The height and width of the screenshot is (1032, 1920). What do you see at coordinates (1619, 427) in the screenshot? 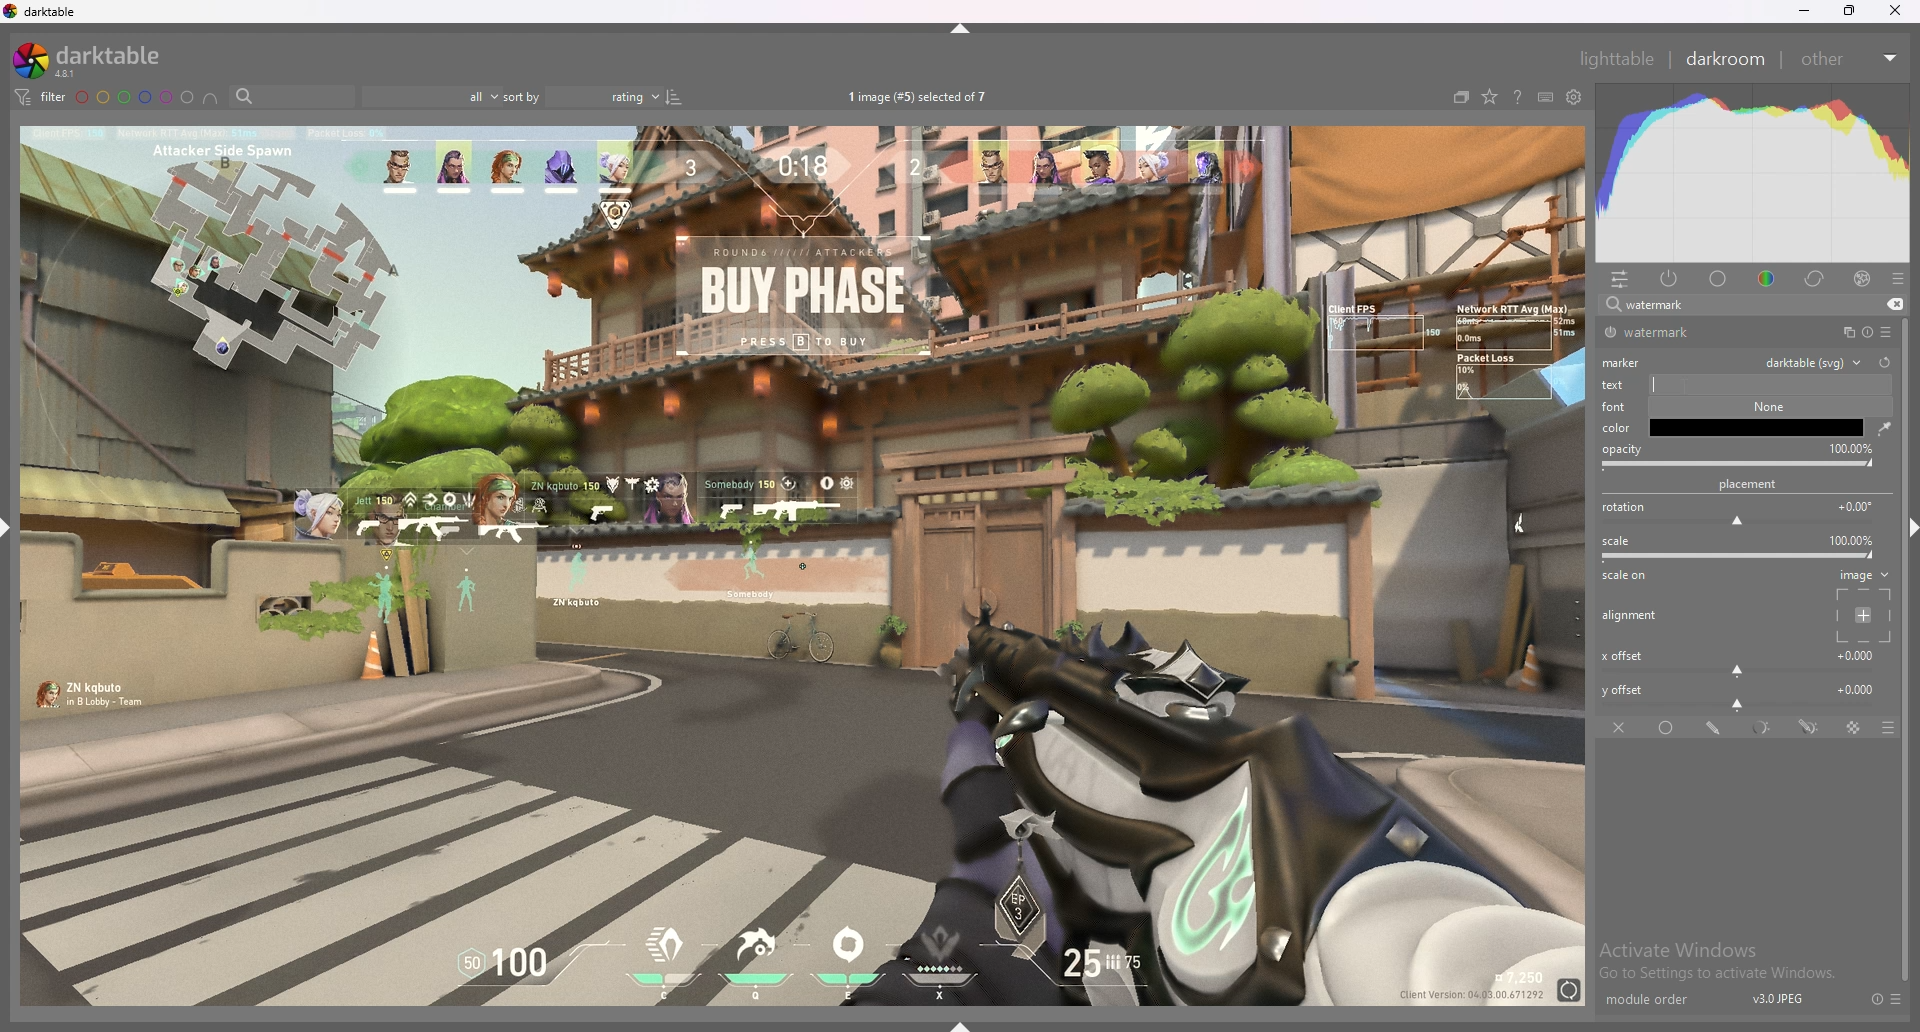
I see `color` at bounding box center [1619, 427].